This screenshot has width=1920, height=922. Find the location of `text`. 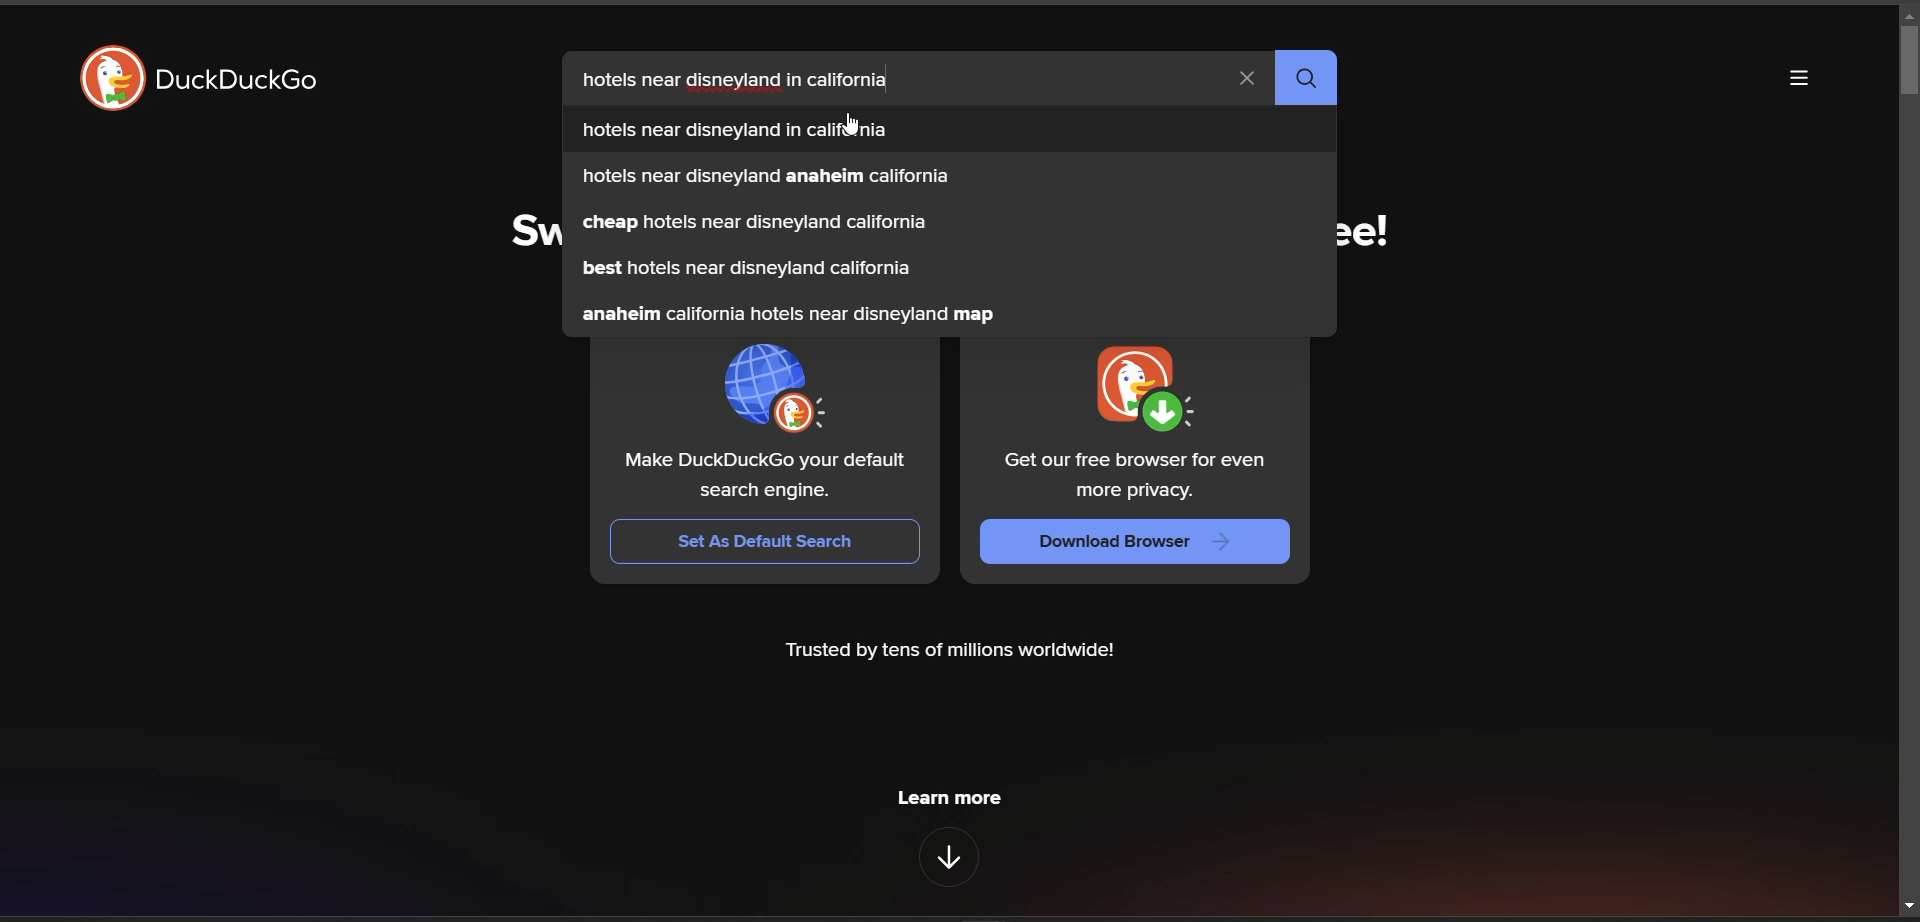

text is located at coordinates (765, 474).